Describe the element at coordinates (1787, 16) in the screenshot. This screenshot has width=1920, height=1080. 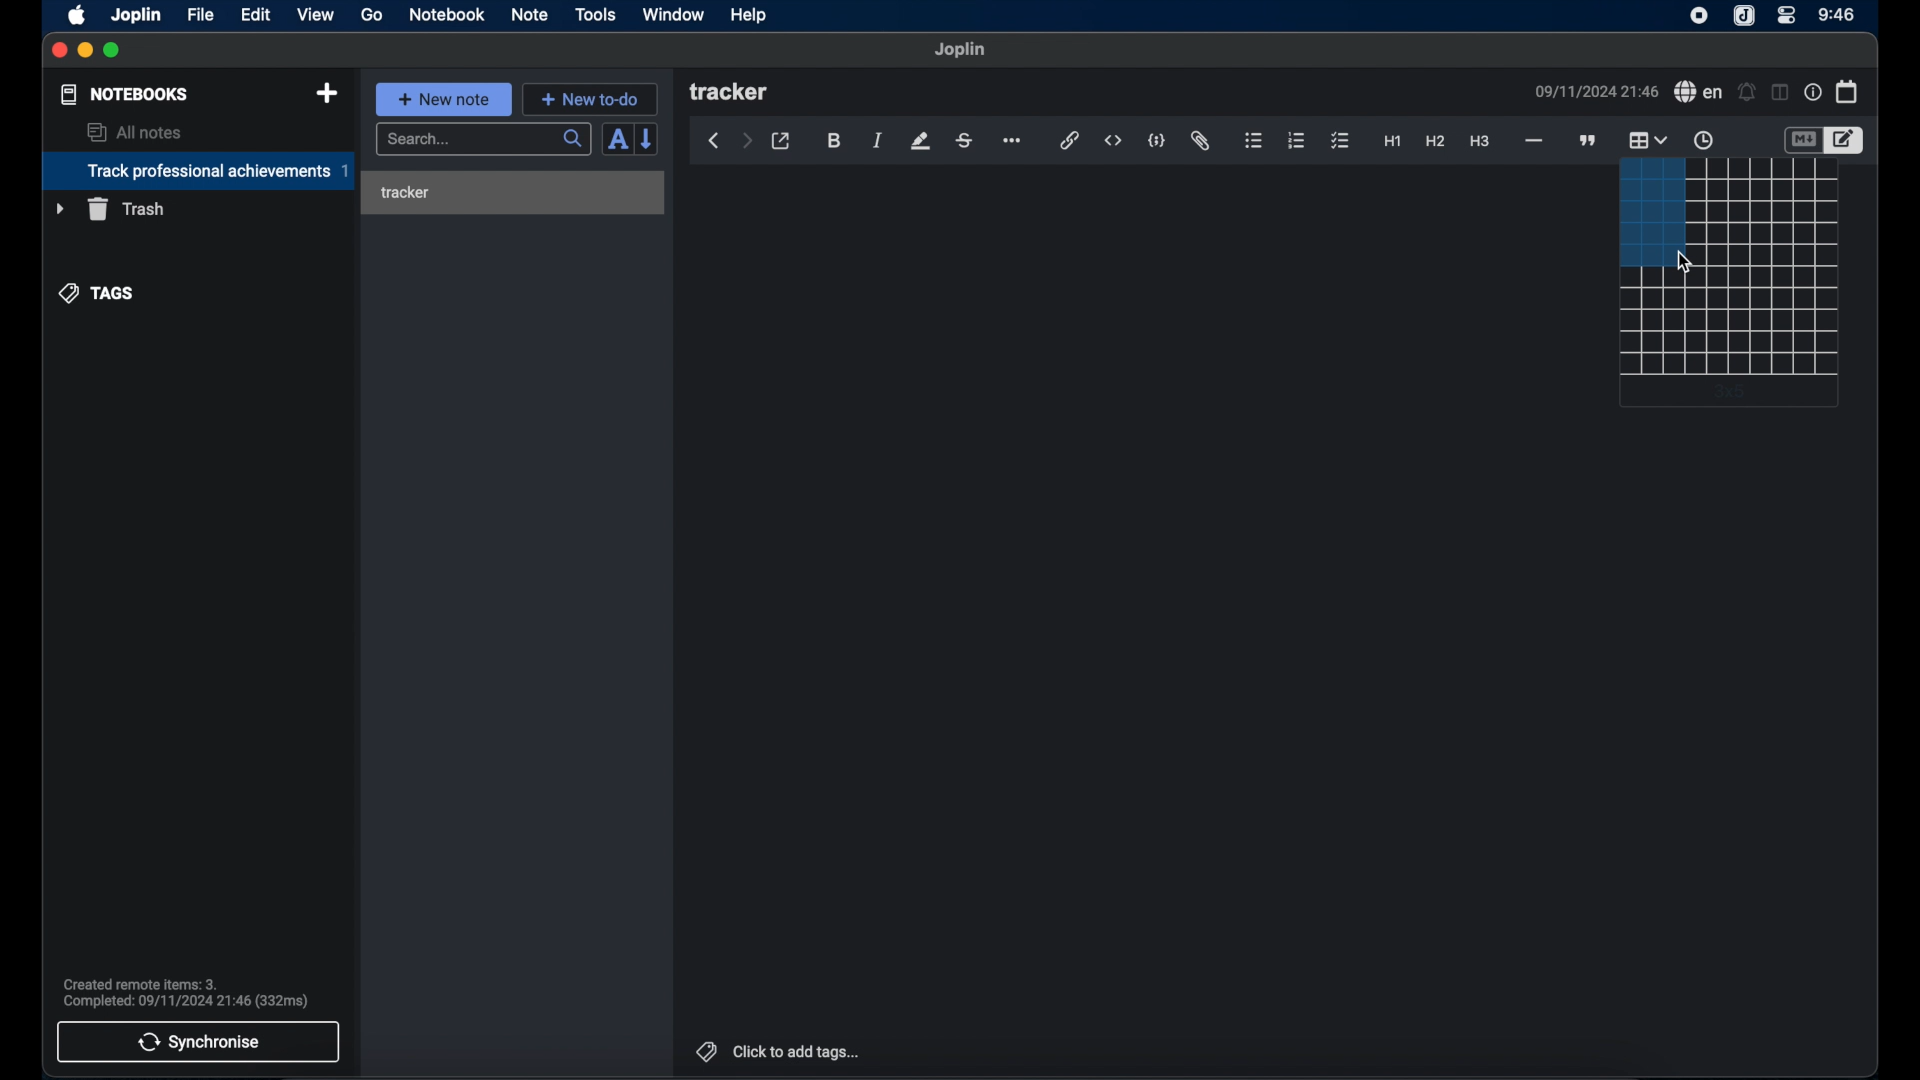
I see `control center` at that location.